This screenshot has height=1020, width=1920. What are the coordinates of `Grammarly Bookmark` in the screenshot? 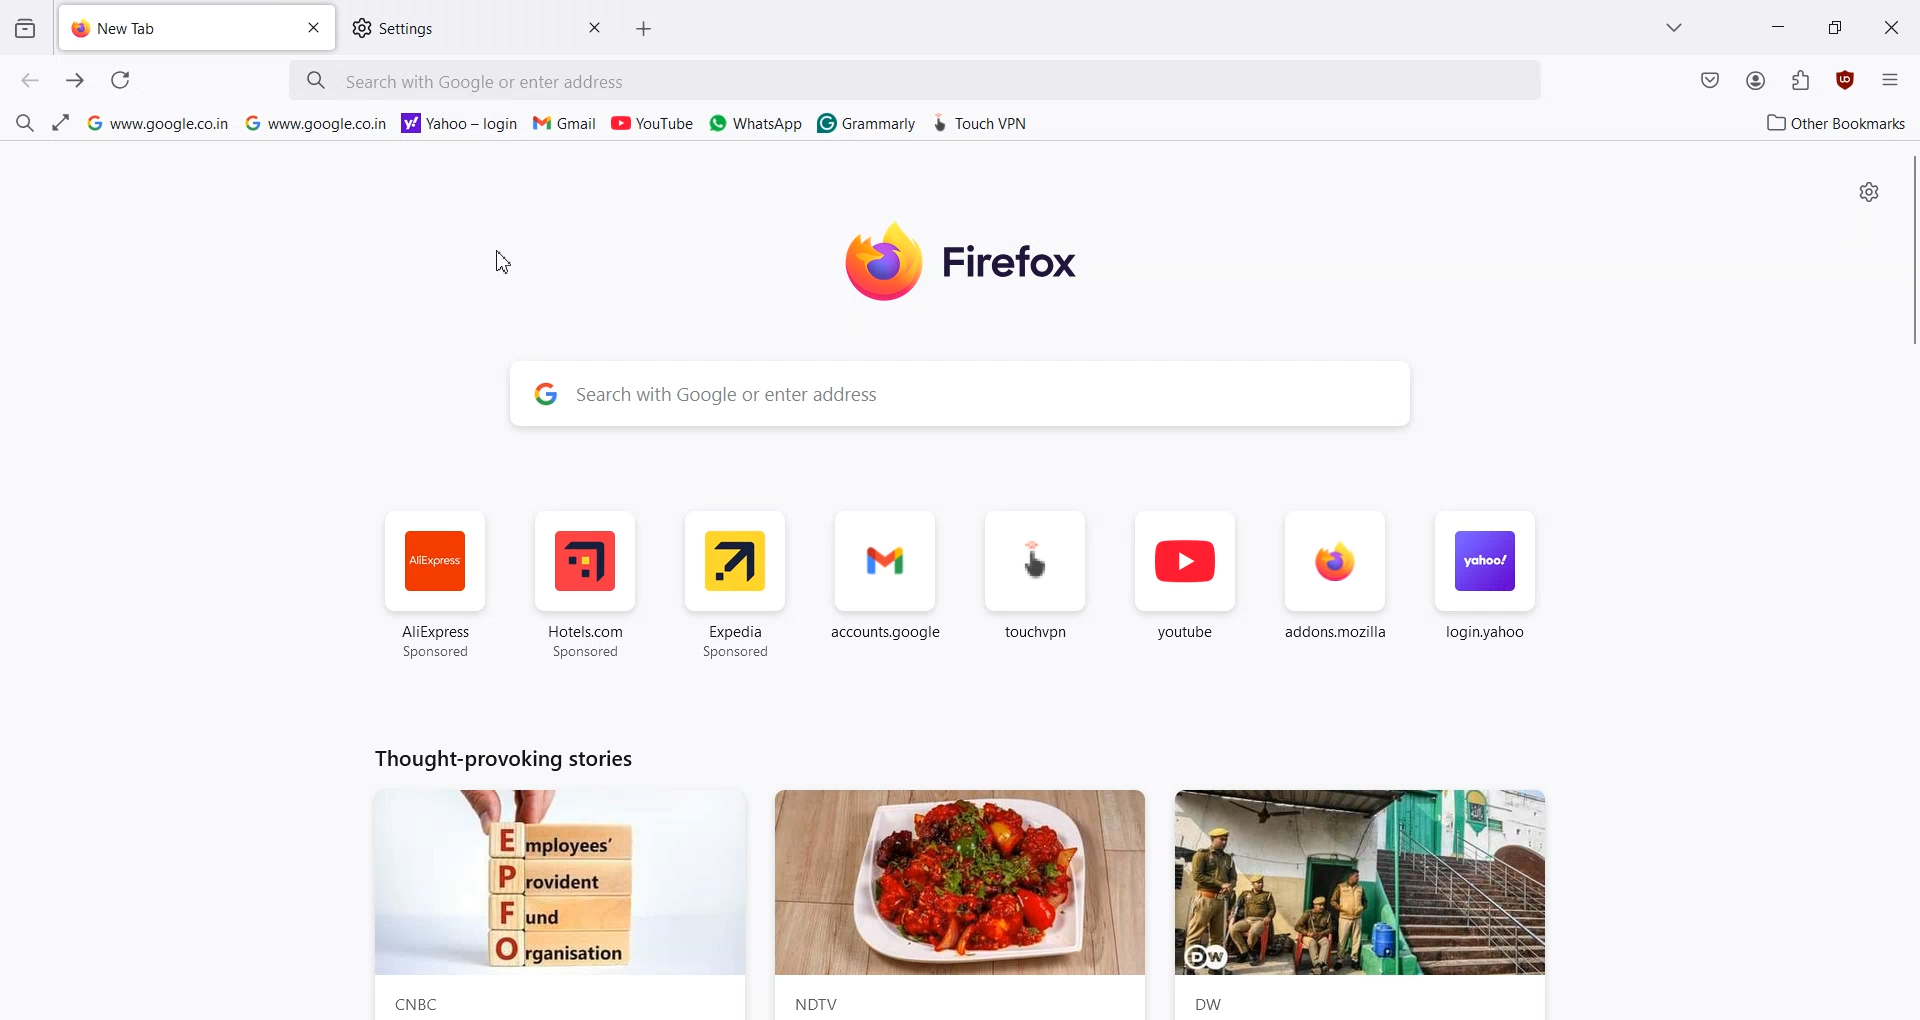 It's located at (865, 121).